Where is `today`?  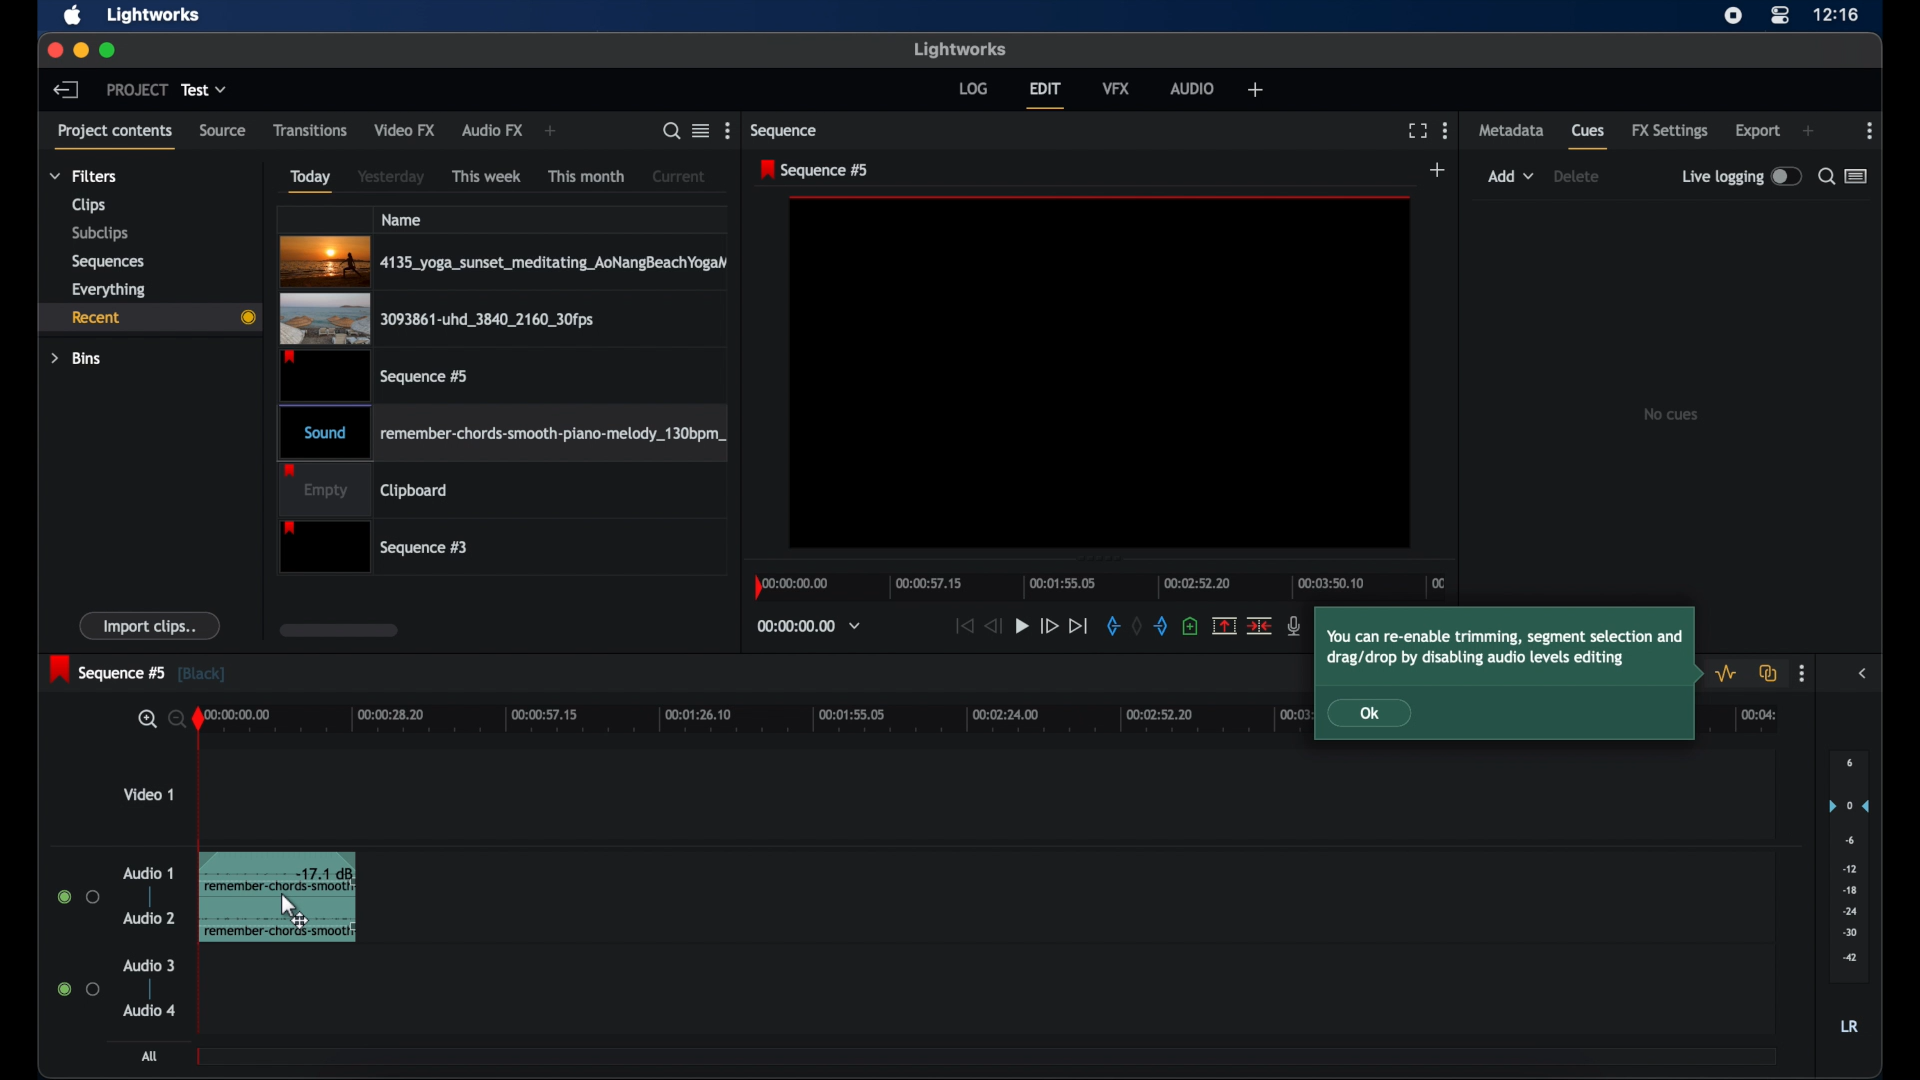
today is located at coordinates (308, 180).